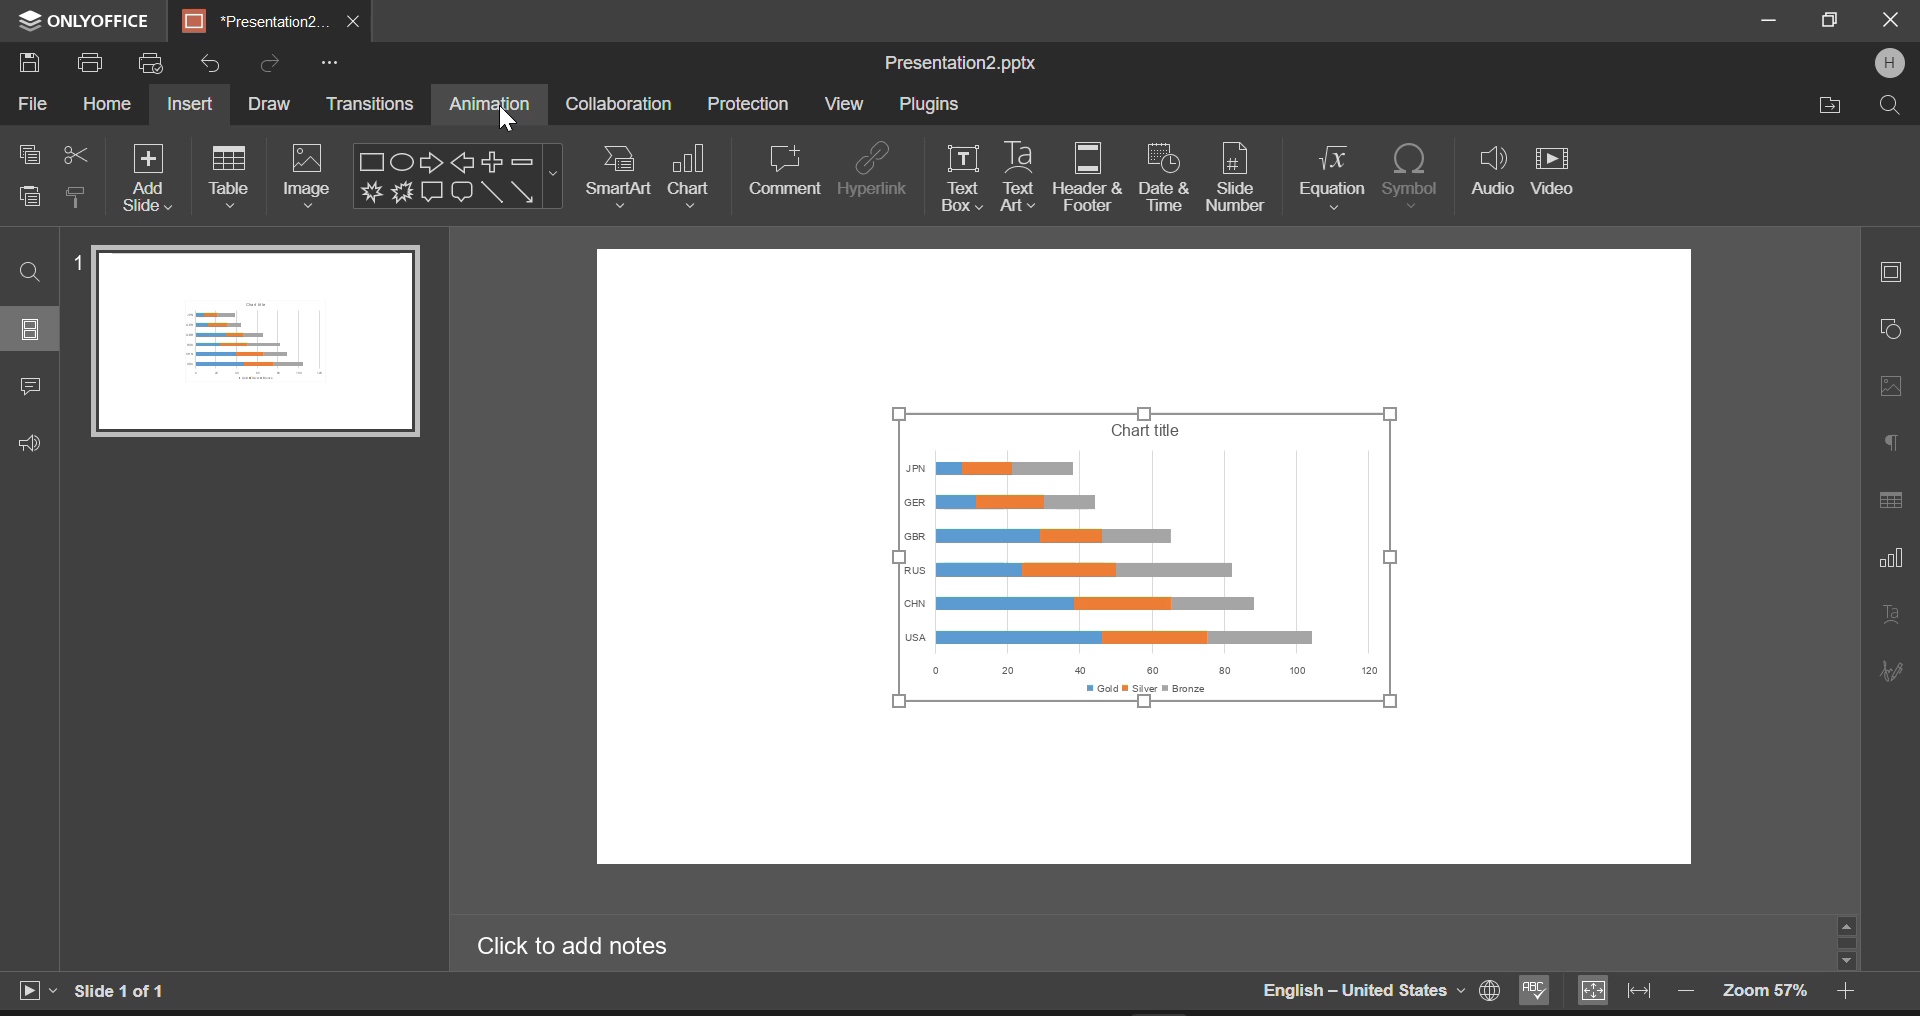 This screenshot has width=1920, height=1016. What do you see at coordinates (928, 106) in the screenshot?
I see `Plugins` at bounding box center [928, 106].